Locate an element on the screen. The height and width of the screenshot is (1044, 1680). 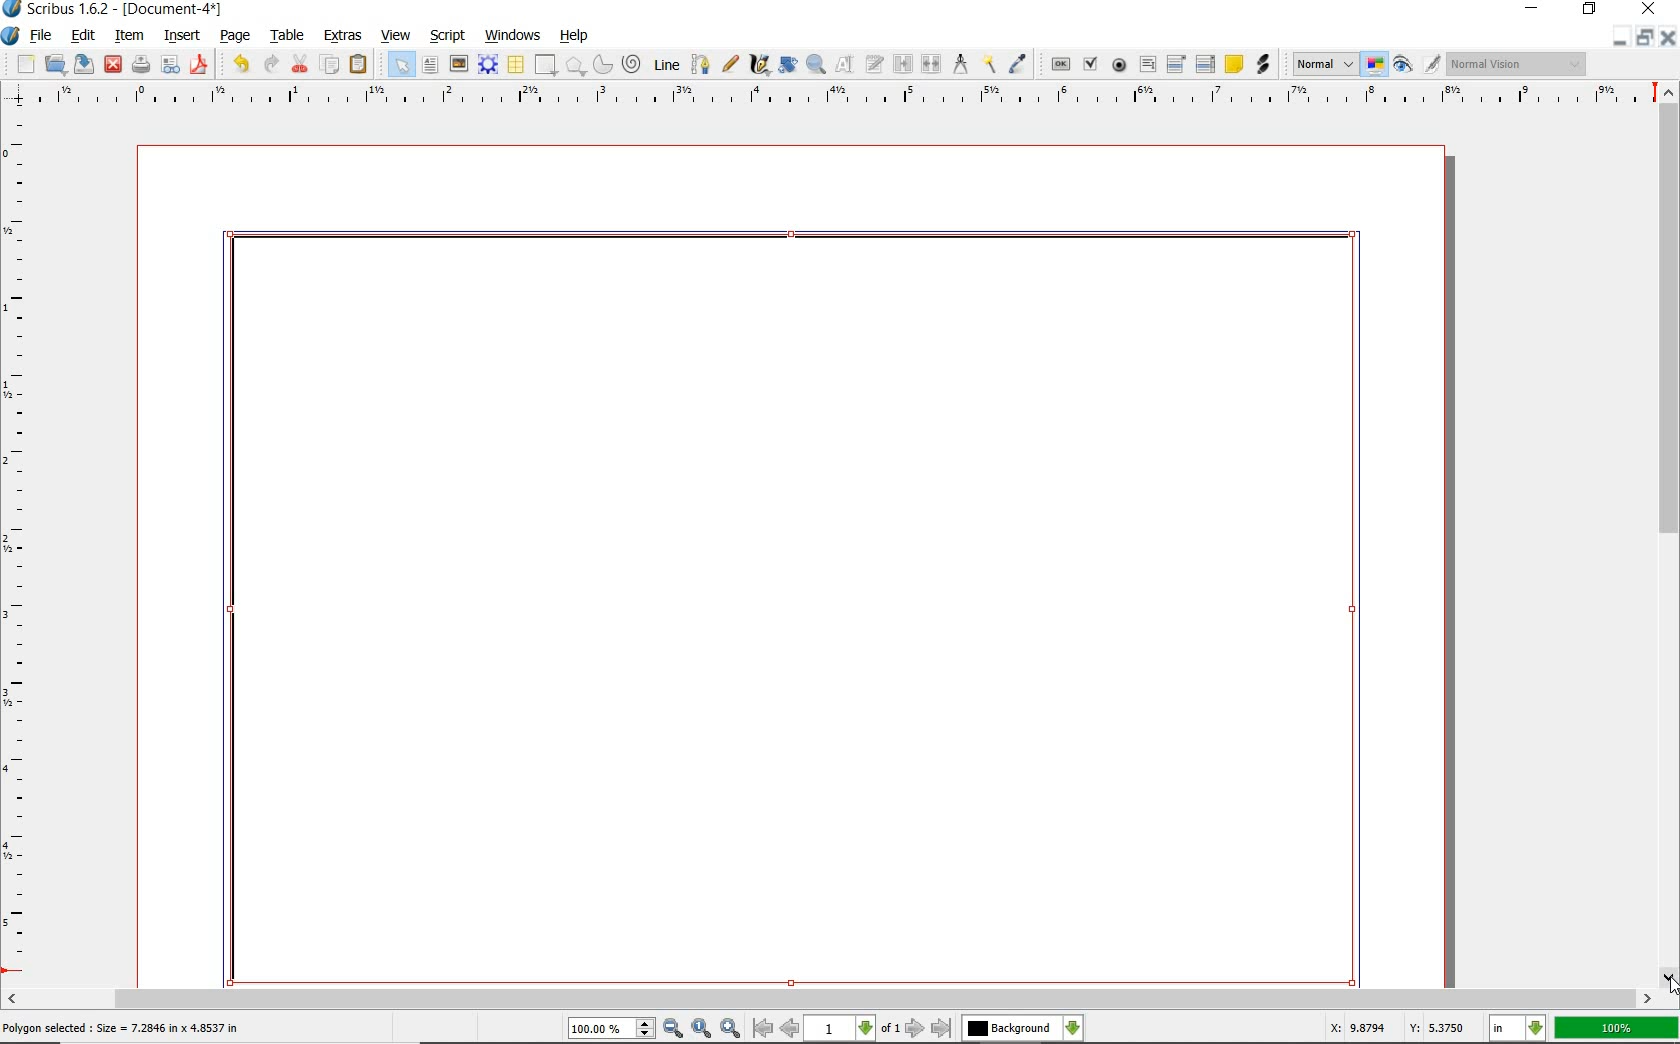
zoom in is located at coordinates (731, 1028).